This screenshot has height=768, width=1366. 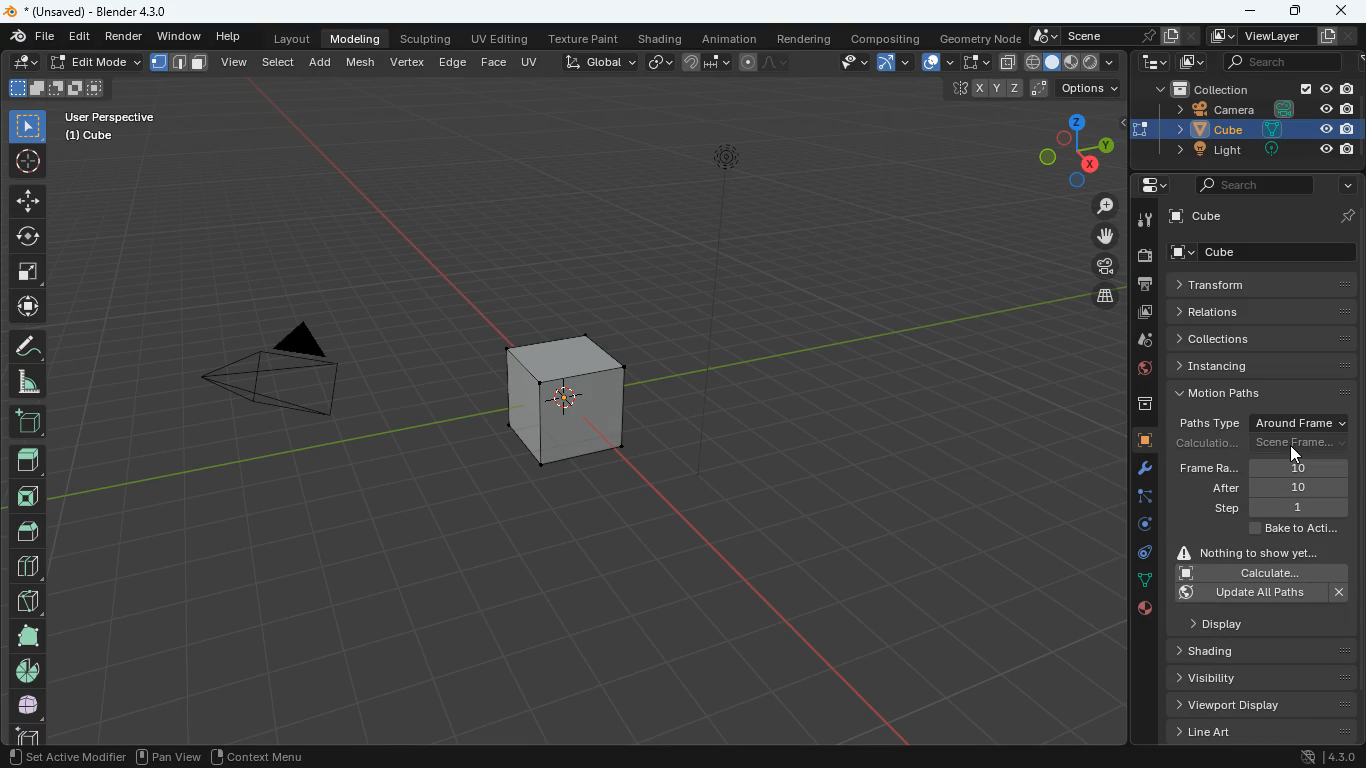 I want to click on light, so click(x=1260, y=150).